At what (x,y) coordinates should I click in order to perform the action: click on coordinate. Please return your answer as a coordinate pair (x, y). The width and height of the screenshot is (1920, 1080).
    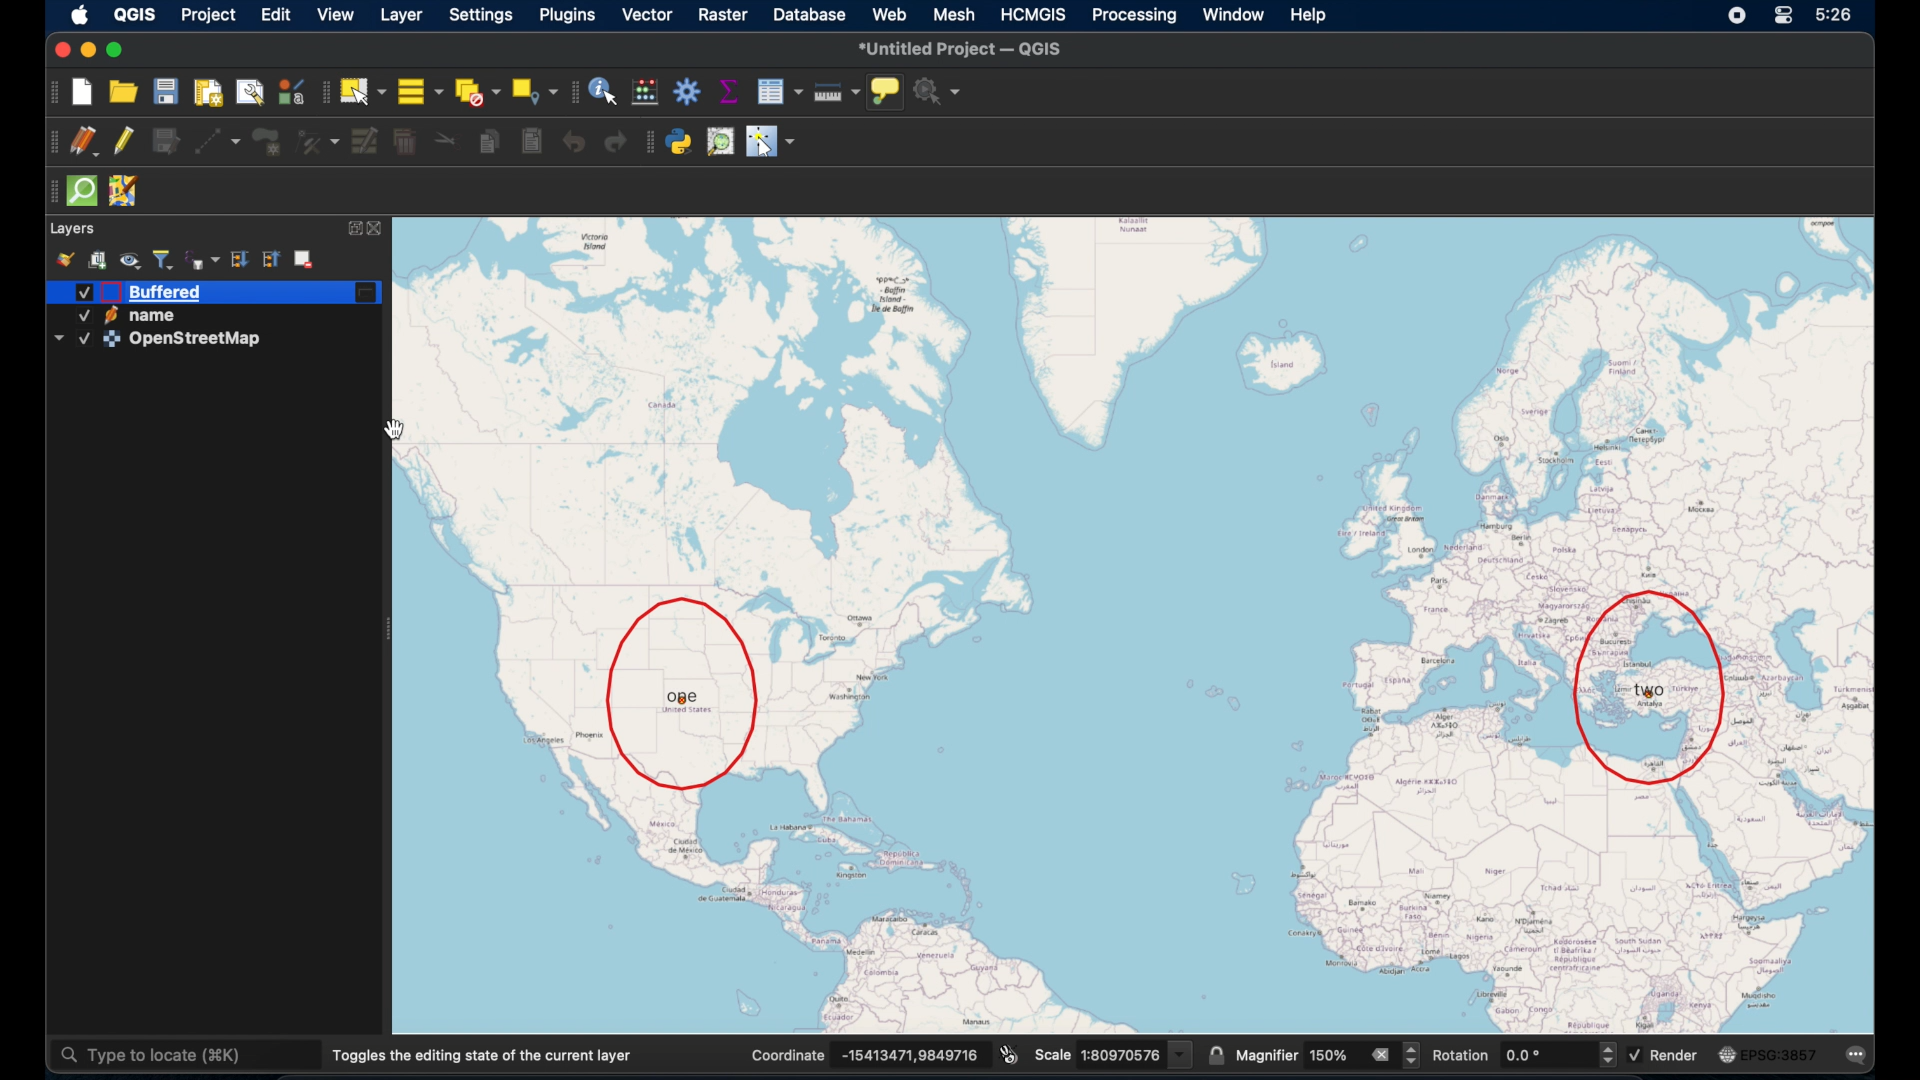
    Looking at the image, I should click on (789, 1053).